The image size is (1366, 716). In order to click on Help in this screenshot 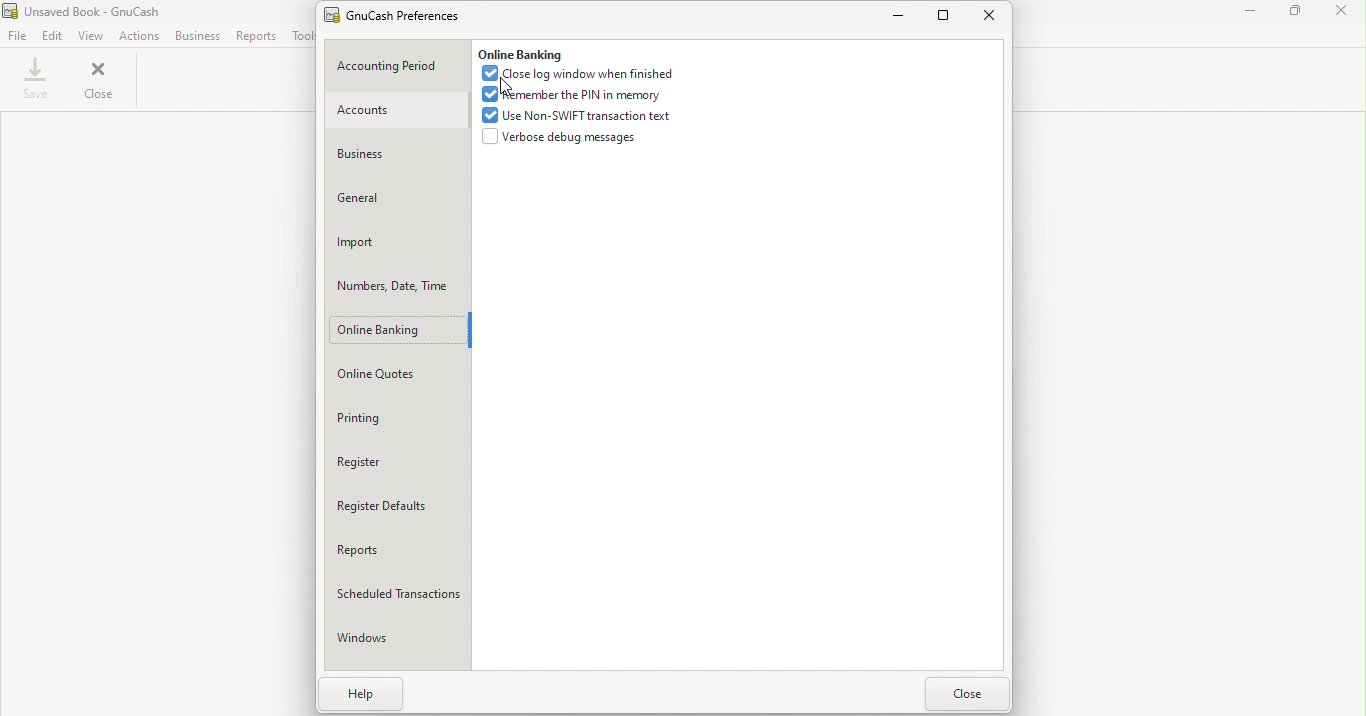, I will do `click(355, 696)`.